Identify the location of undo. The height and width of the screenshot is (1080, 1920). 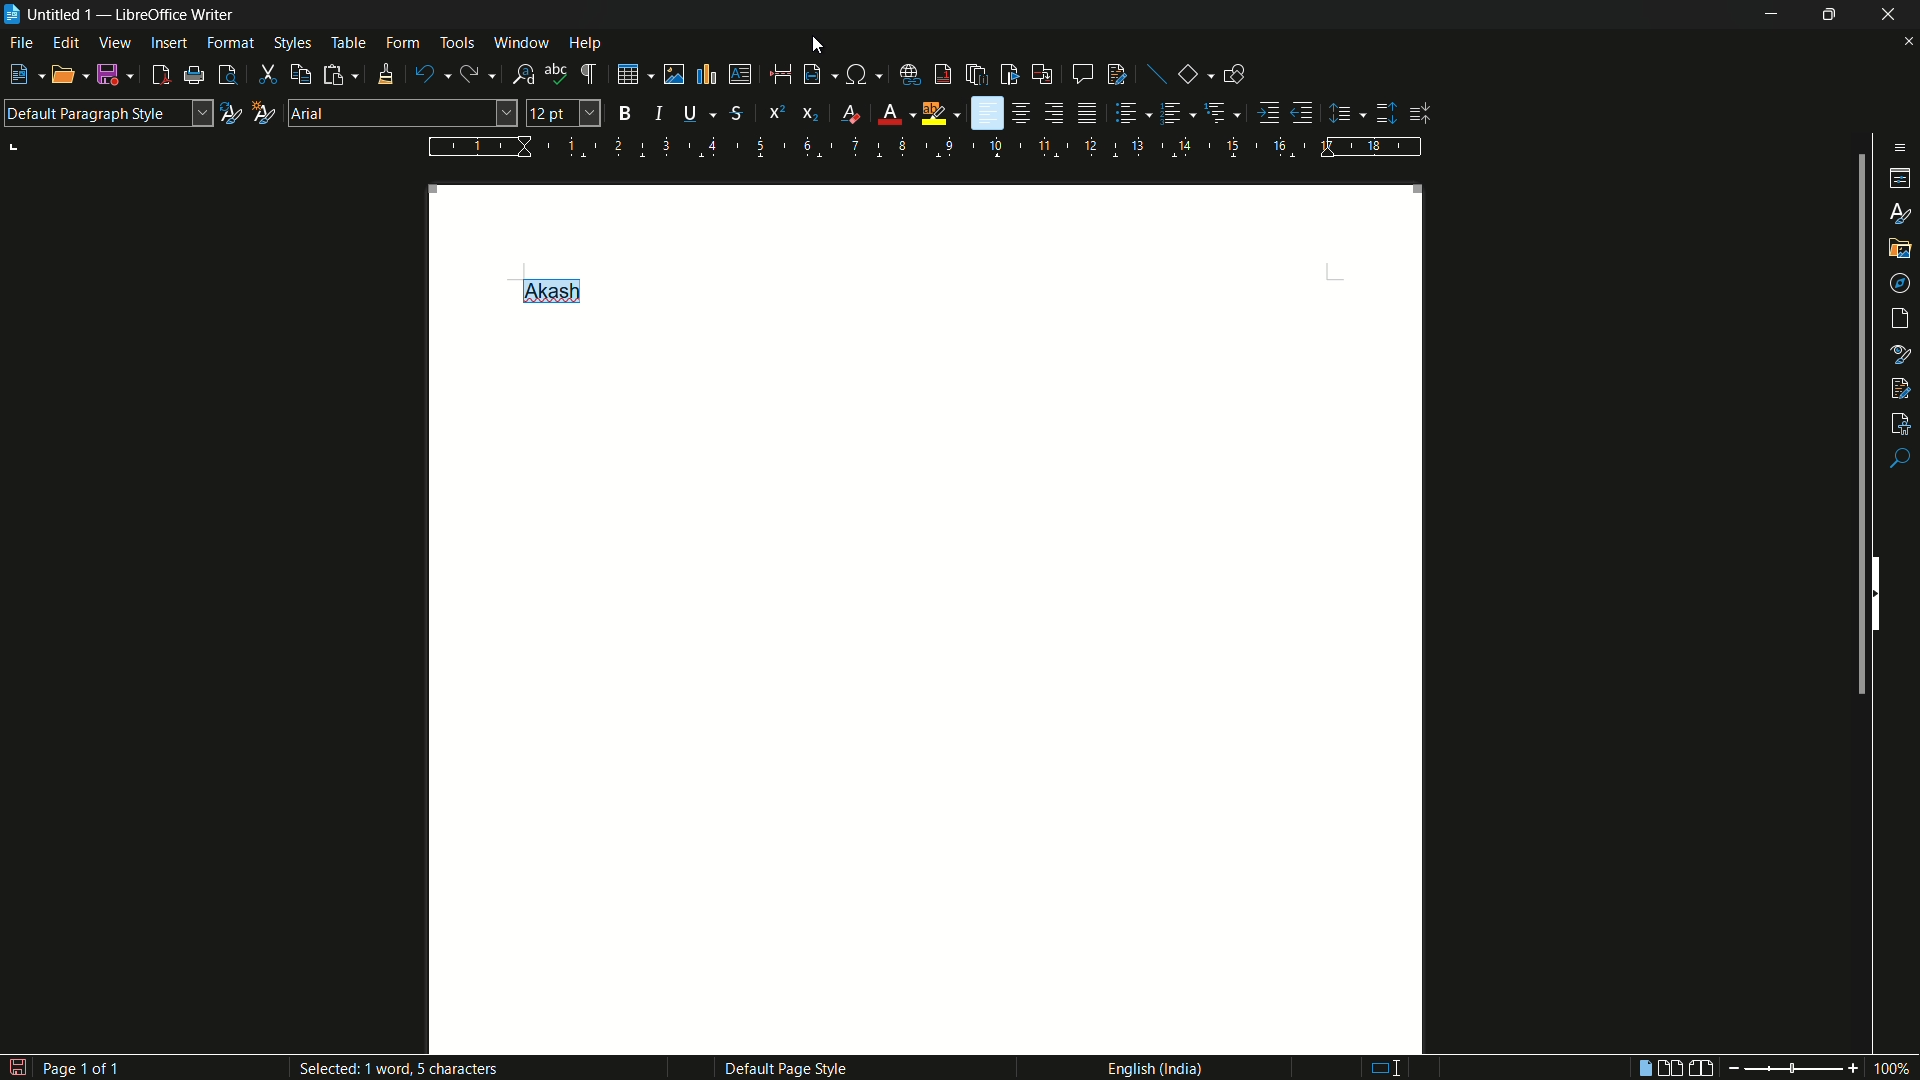
(425, 75).